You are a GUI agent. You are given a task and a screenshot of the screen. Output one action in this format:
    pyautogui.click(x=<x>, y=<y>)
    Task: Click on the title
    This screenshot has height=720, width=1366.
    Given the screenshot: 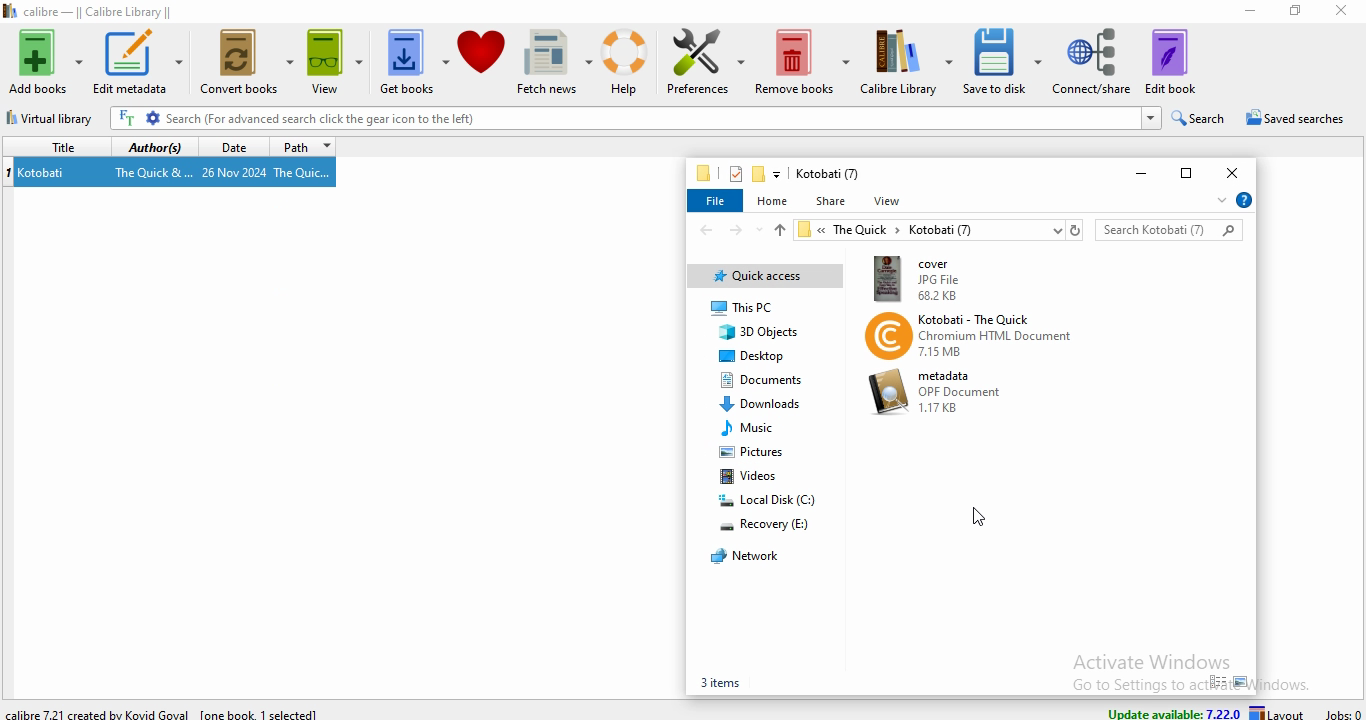 What is the action you would take?
    pyautogui.click(x=53, y=145)
    